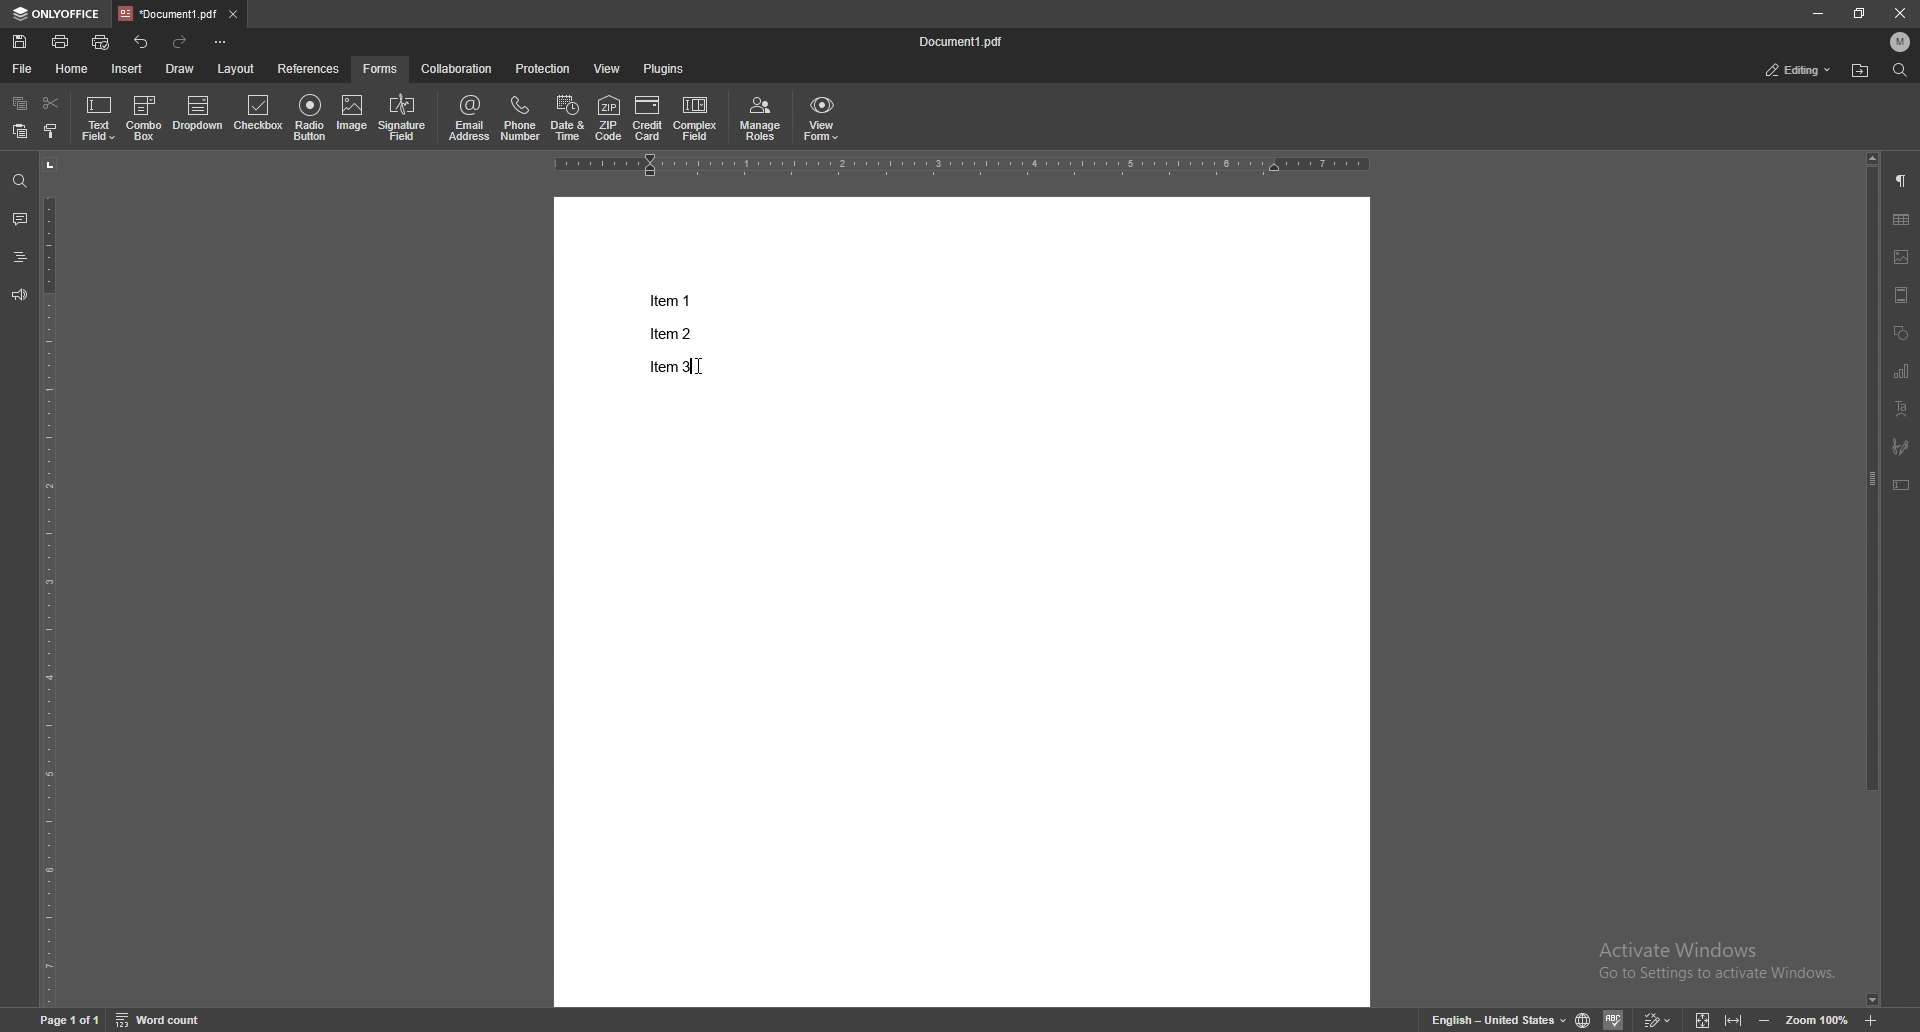 The width and height of the screenshot is (1920, 1032). Describe the element at coordinates (1903, 333) in the screenshot. I see `shapes` at that location.